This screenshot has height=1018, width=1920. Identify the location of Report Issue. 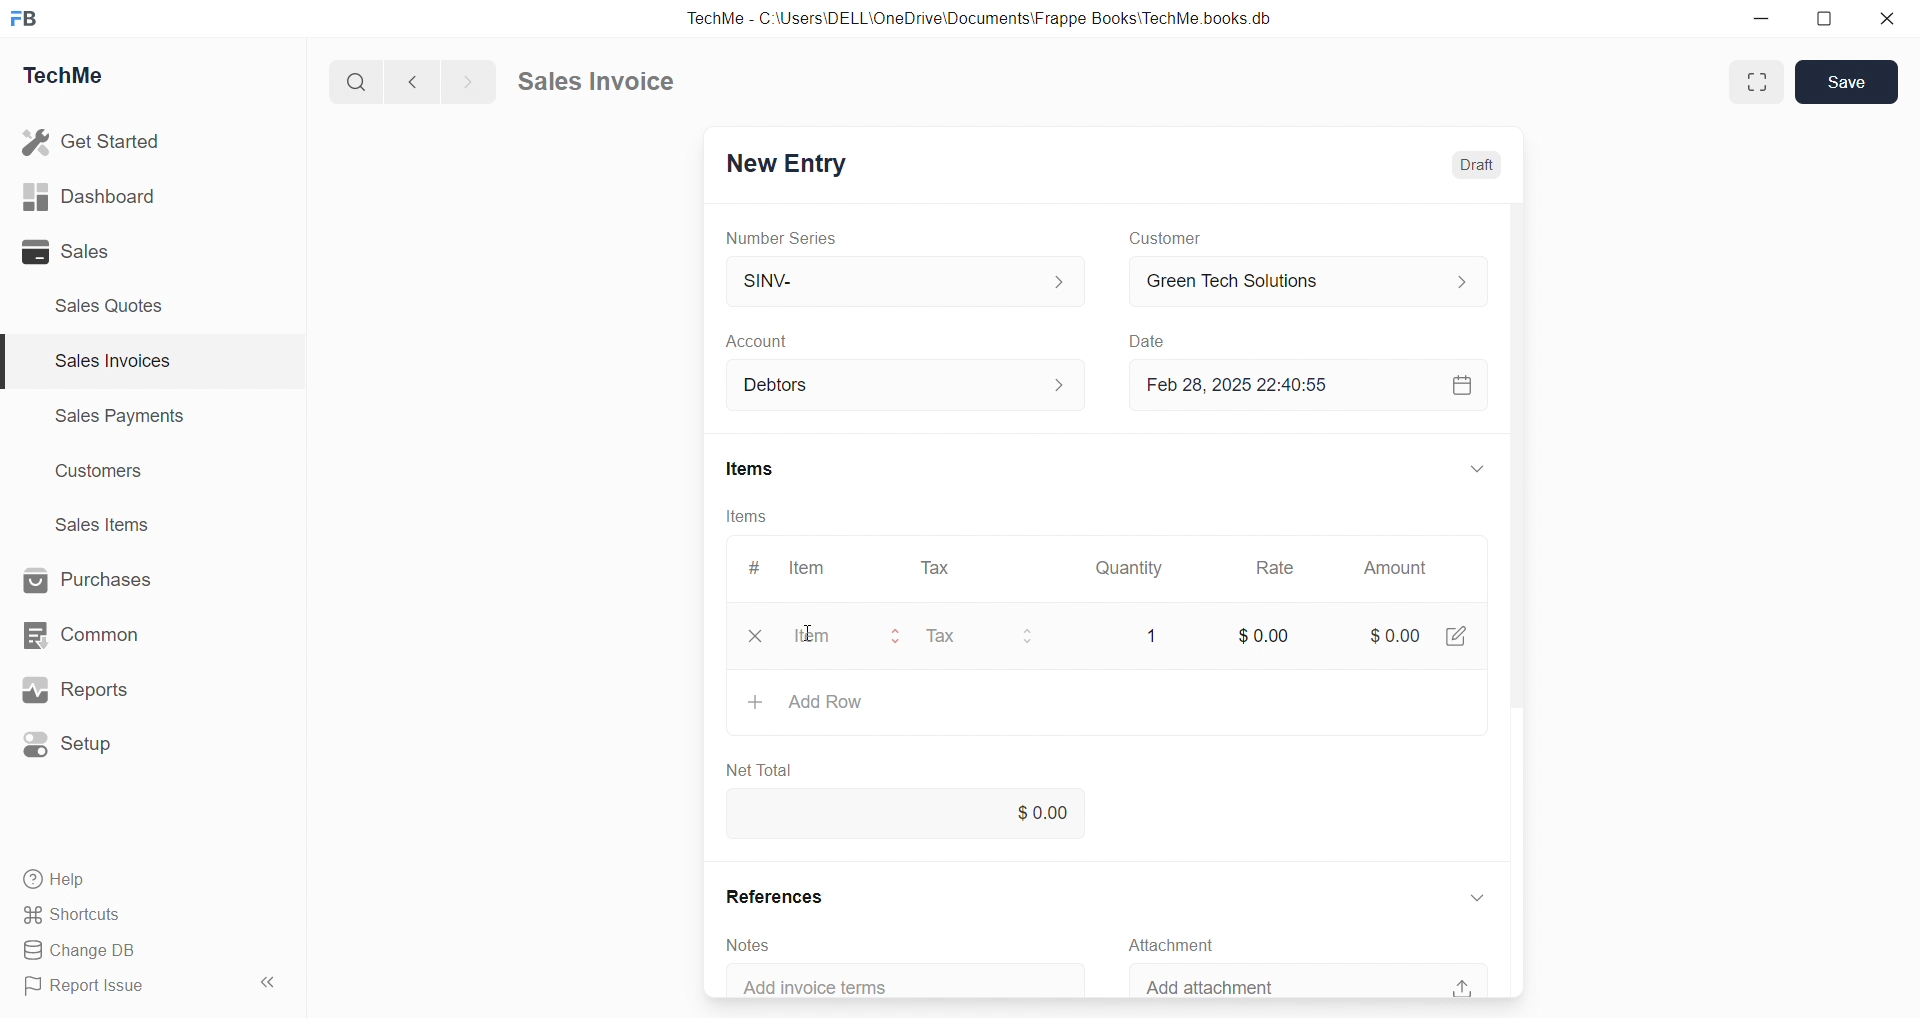
(90, 983).